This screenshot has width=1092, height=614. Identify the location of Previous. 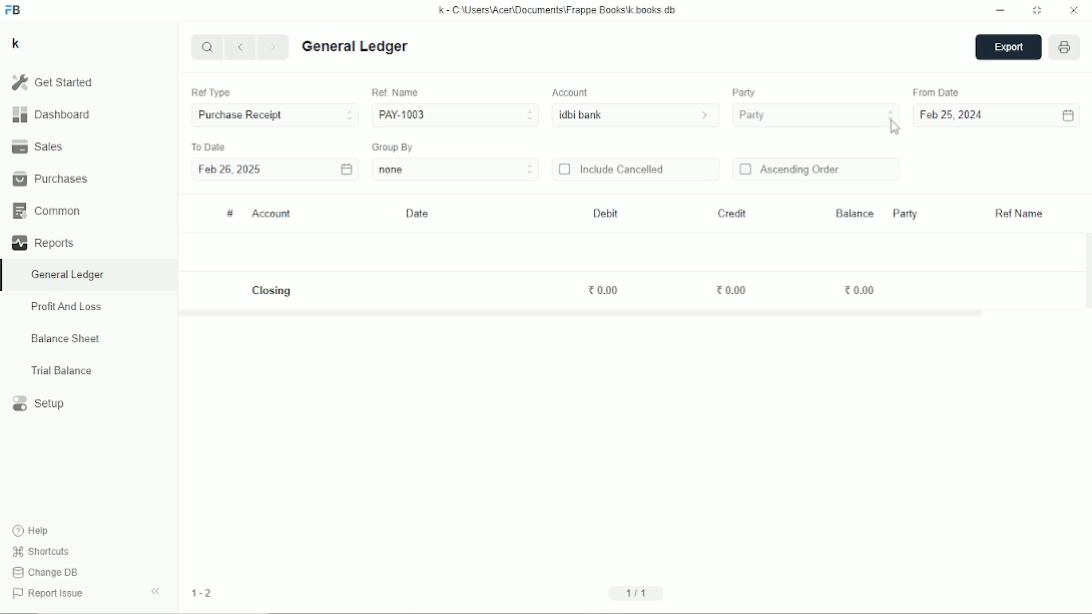
(242, 48).